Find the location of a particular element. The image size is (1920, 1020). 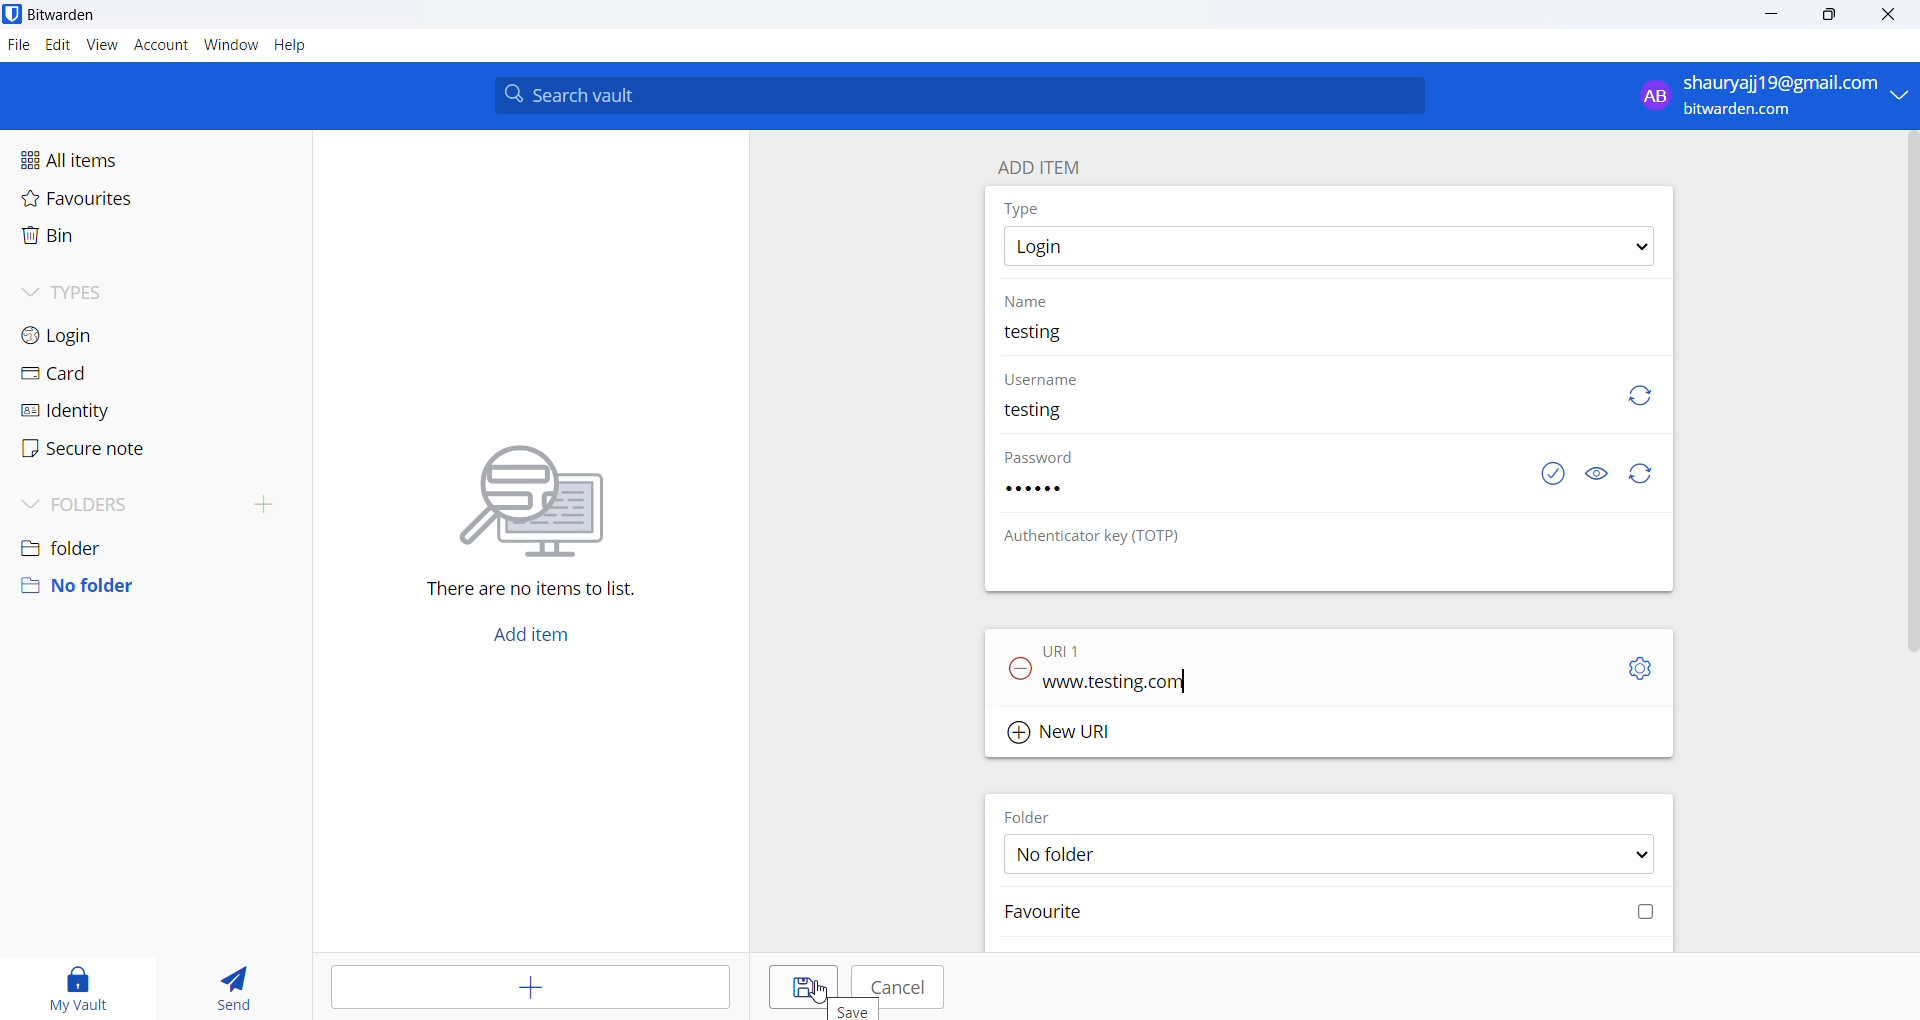

cancel is located at coordinates (896, 983).